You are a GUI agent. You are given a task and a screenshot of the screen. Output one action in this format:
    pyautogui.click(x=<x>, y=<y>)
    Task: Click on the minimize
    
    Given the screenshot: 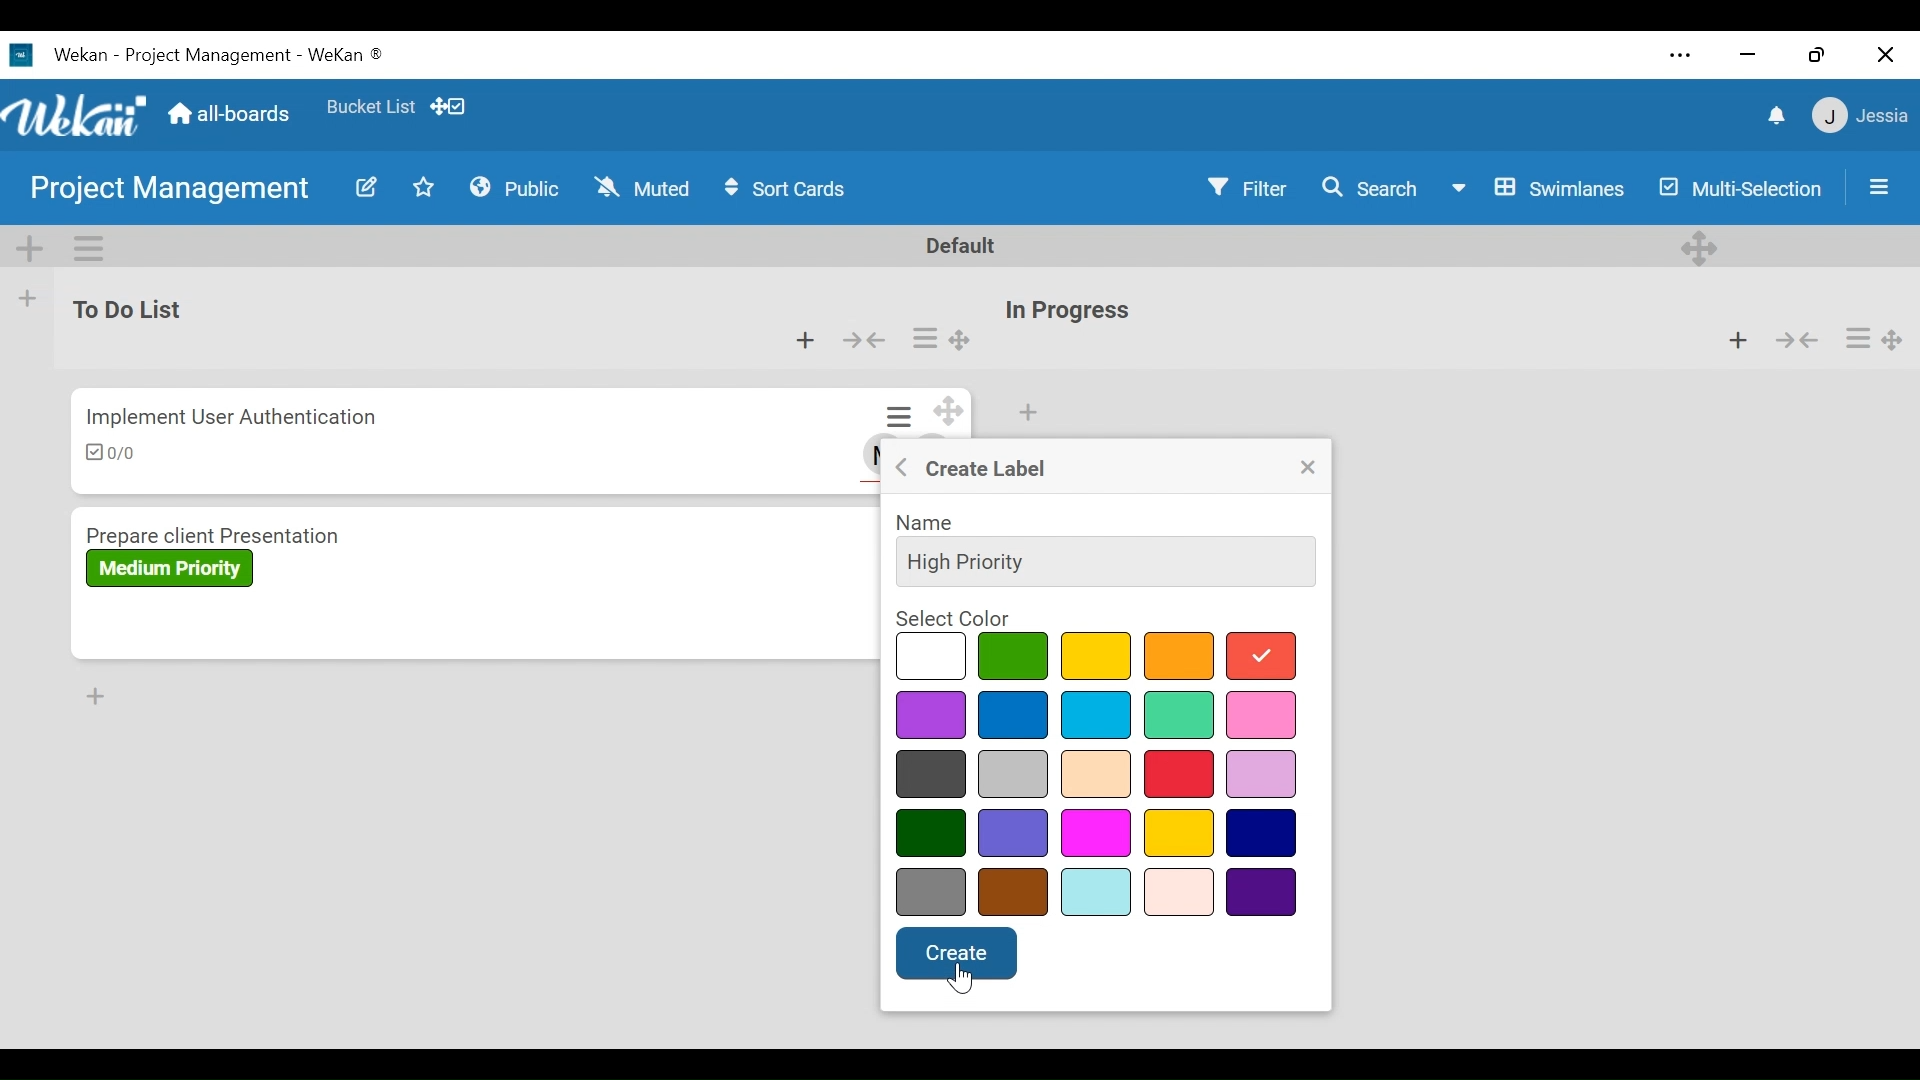 What is the action you would take?
    pyautogui.click(x=1745, y=54)
    